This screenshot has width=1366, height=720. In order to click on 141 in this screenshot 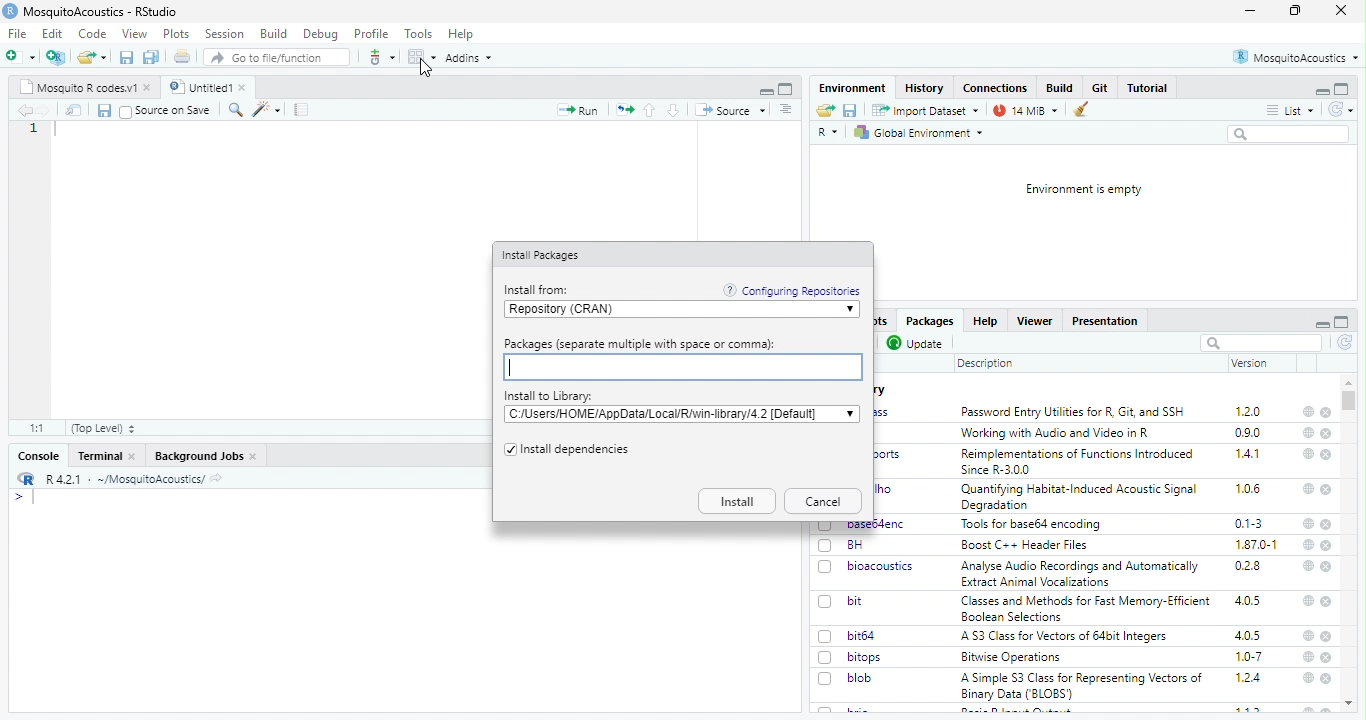, I will do `click(1249, 454)`.